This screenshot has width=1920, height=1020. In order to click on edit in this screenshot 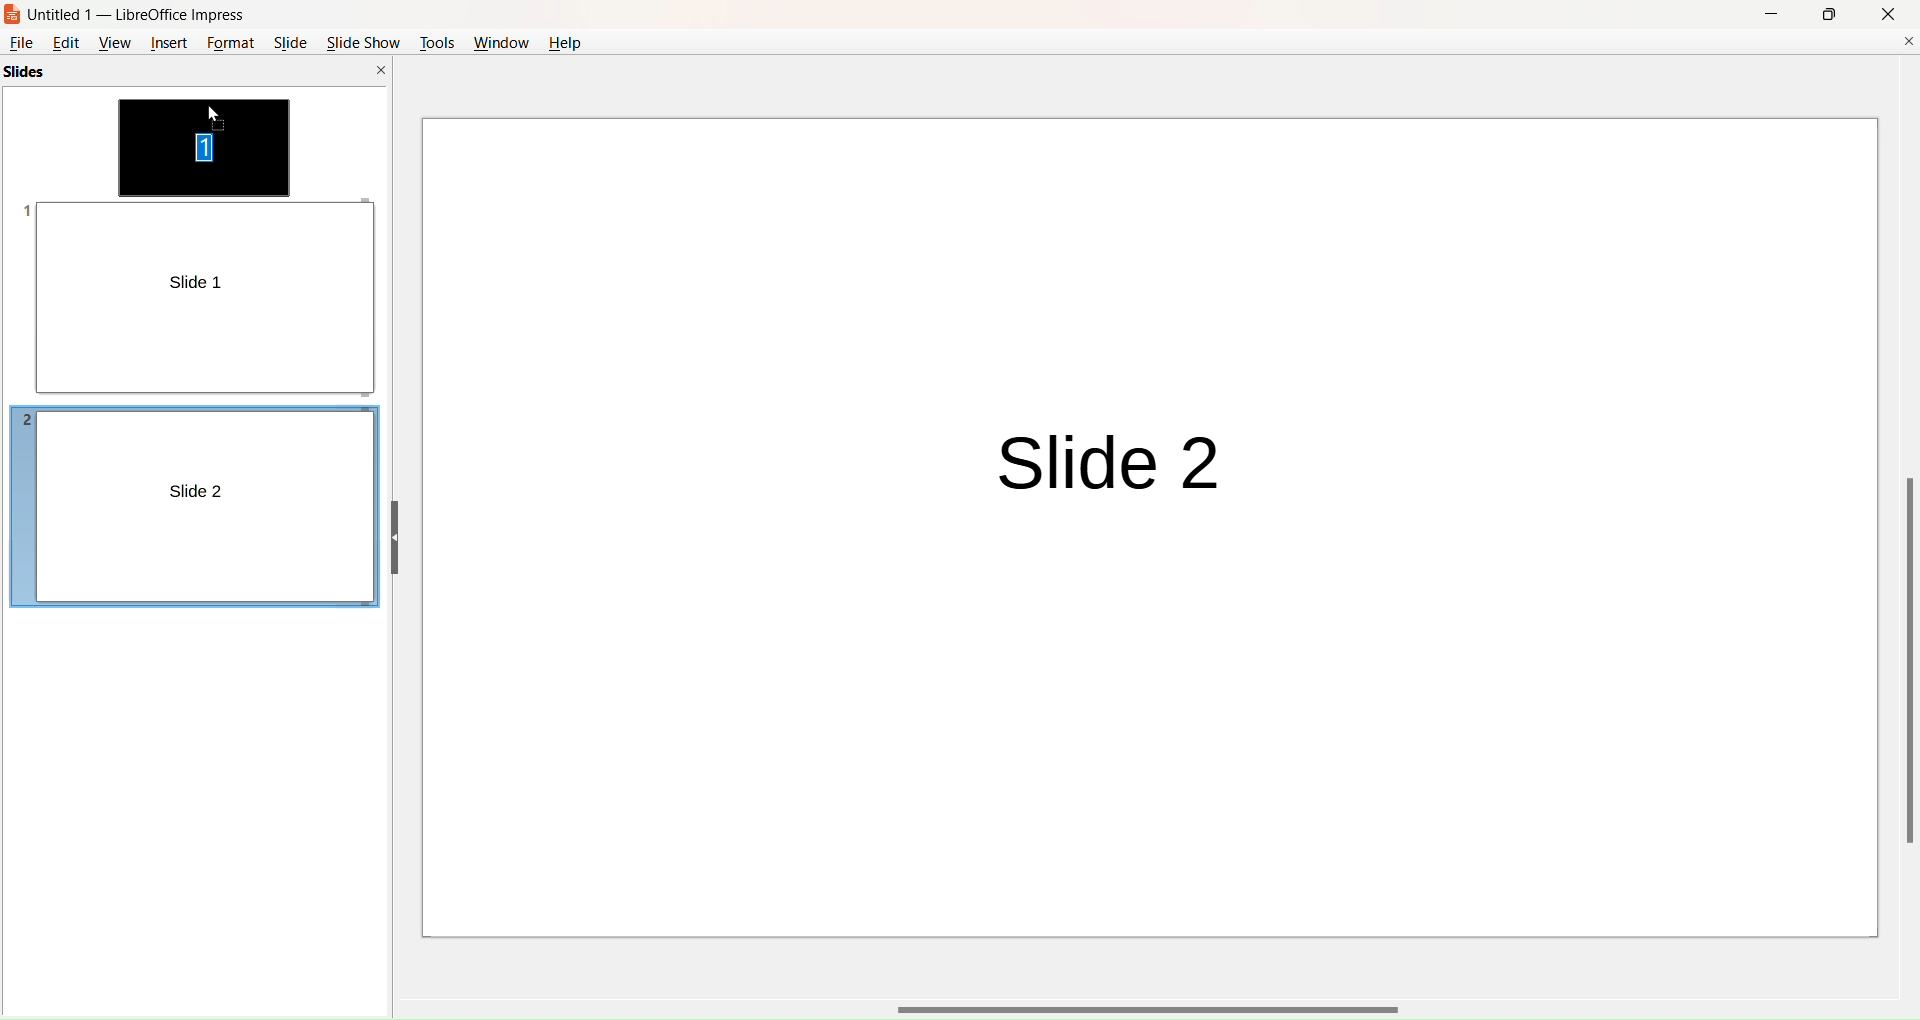, I will do `click(70, 44)`.